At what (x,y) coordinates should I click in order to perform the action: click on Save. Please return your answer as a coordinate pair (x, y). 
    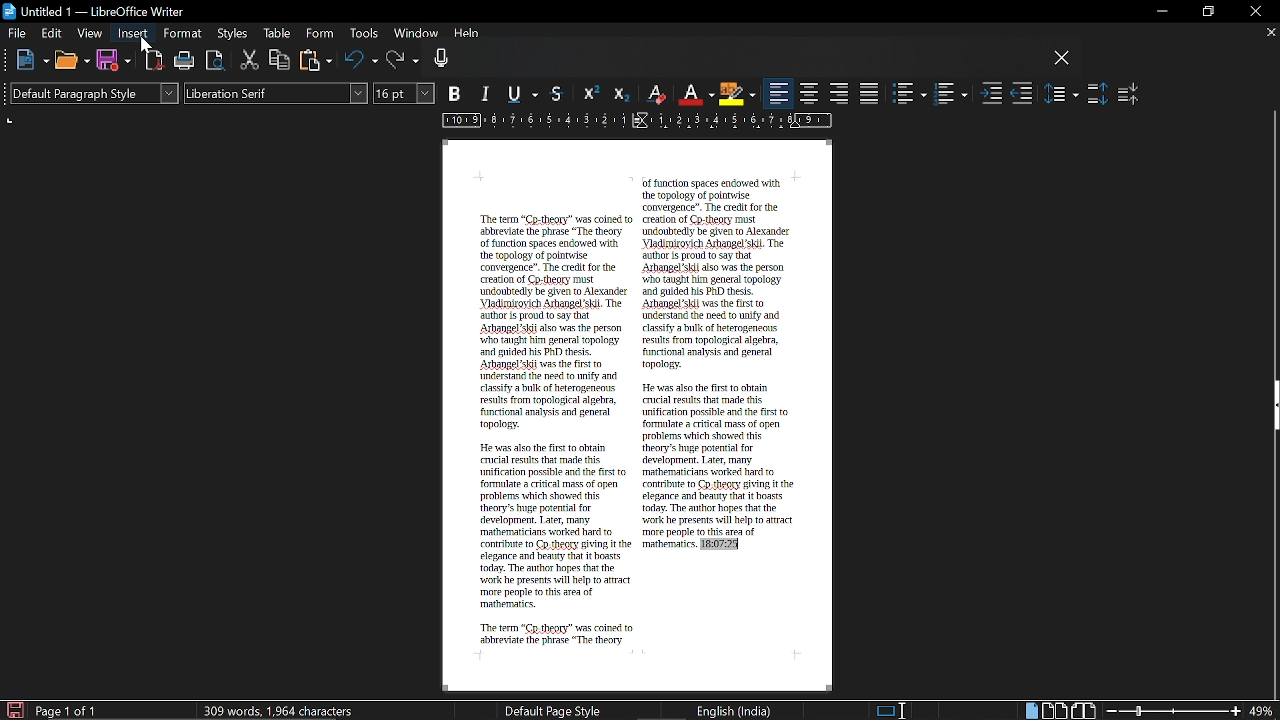
    Looking at the image, I should click on (113, 61).